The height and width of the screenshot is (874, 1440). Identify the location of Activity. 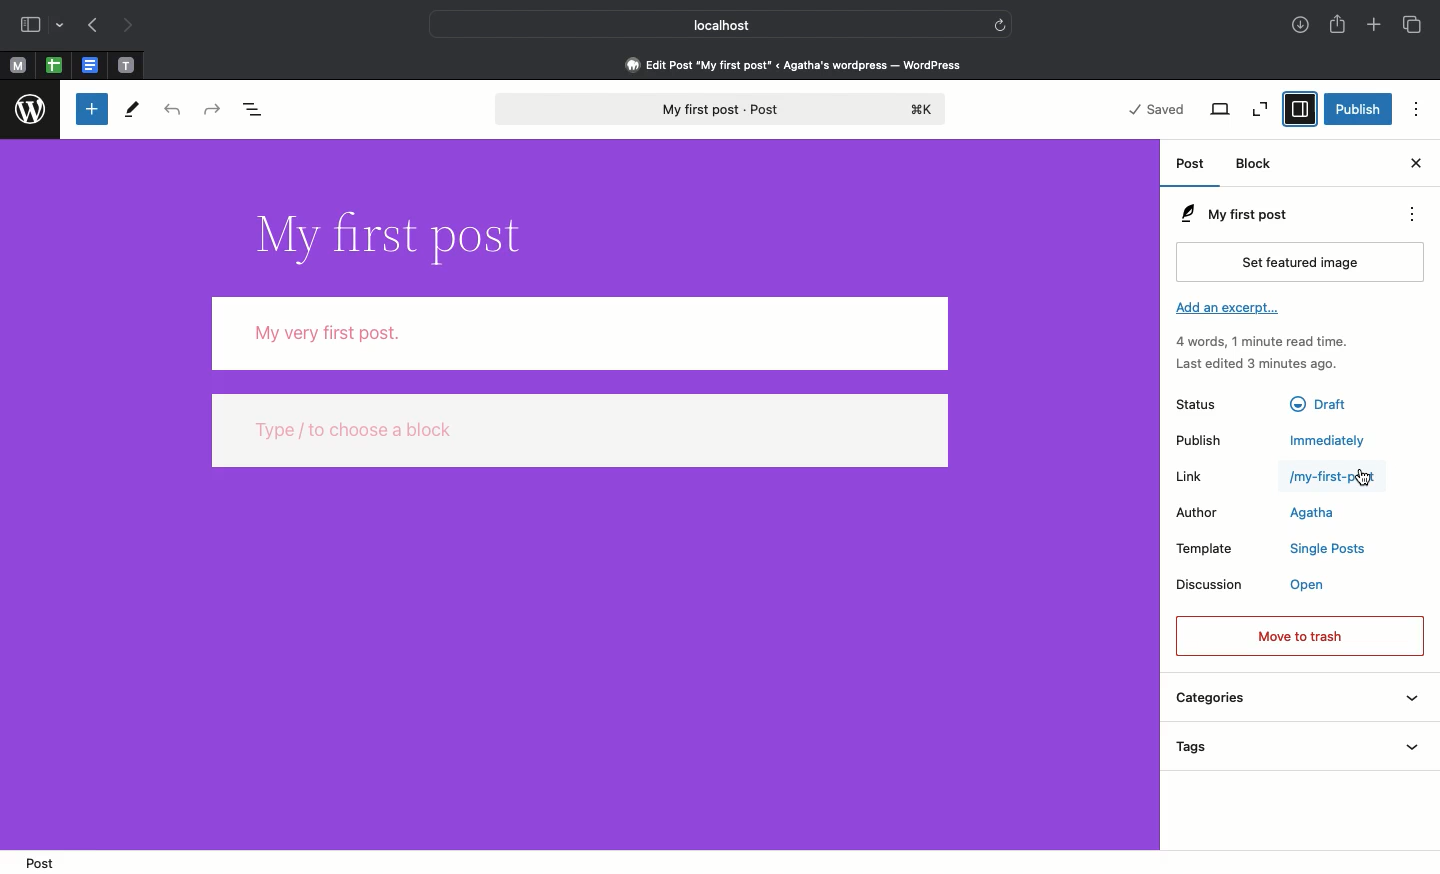
(1268, 351).